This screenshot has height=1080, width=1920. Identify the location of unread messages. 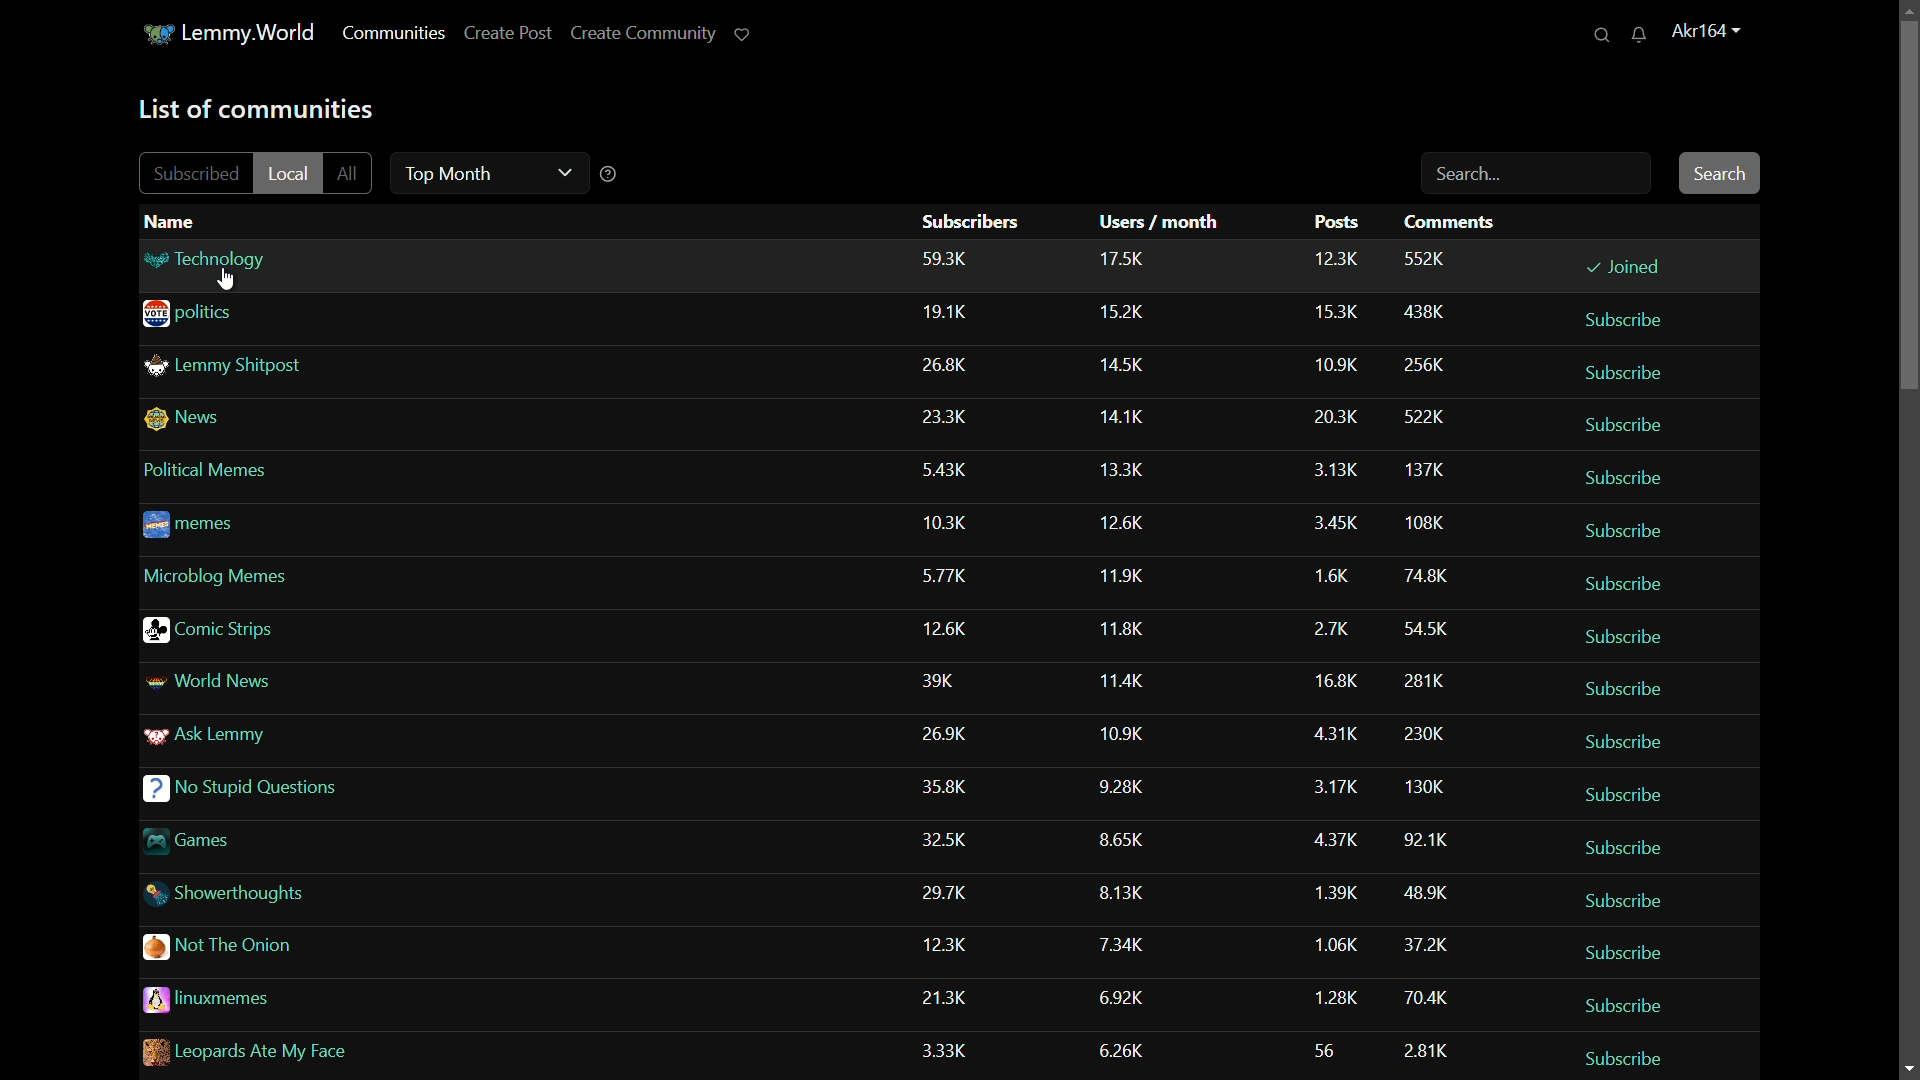
(1640, 36).